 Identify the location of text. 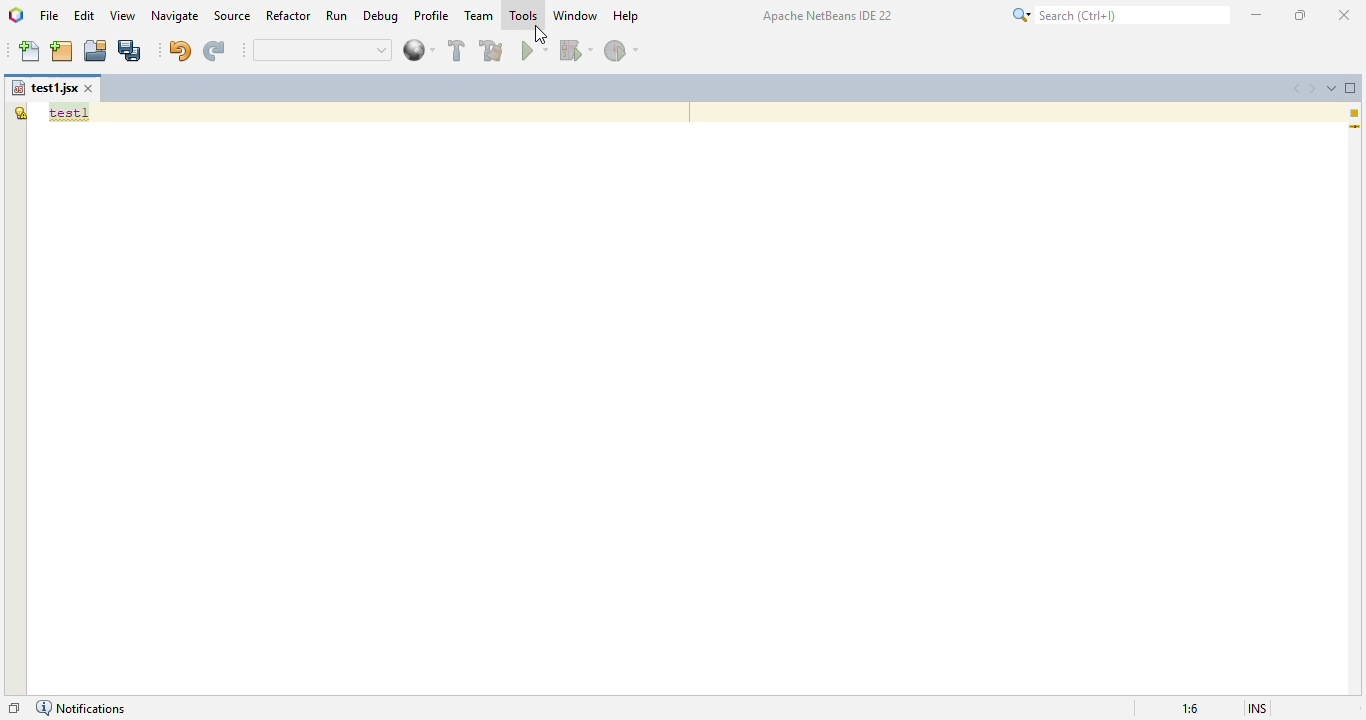
(69, 113).